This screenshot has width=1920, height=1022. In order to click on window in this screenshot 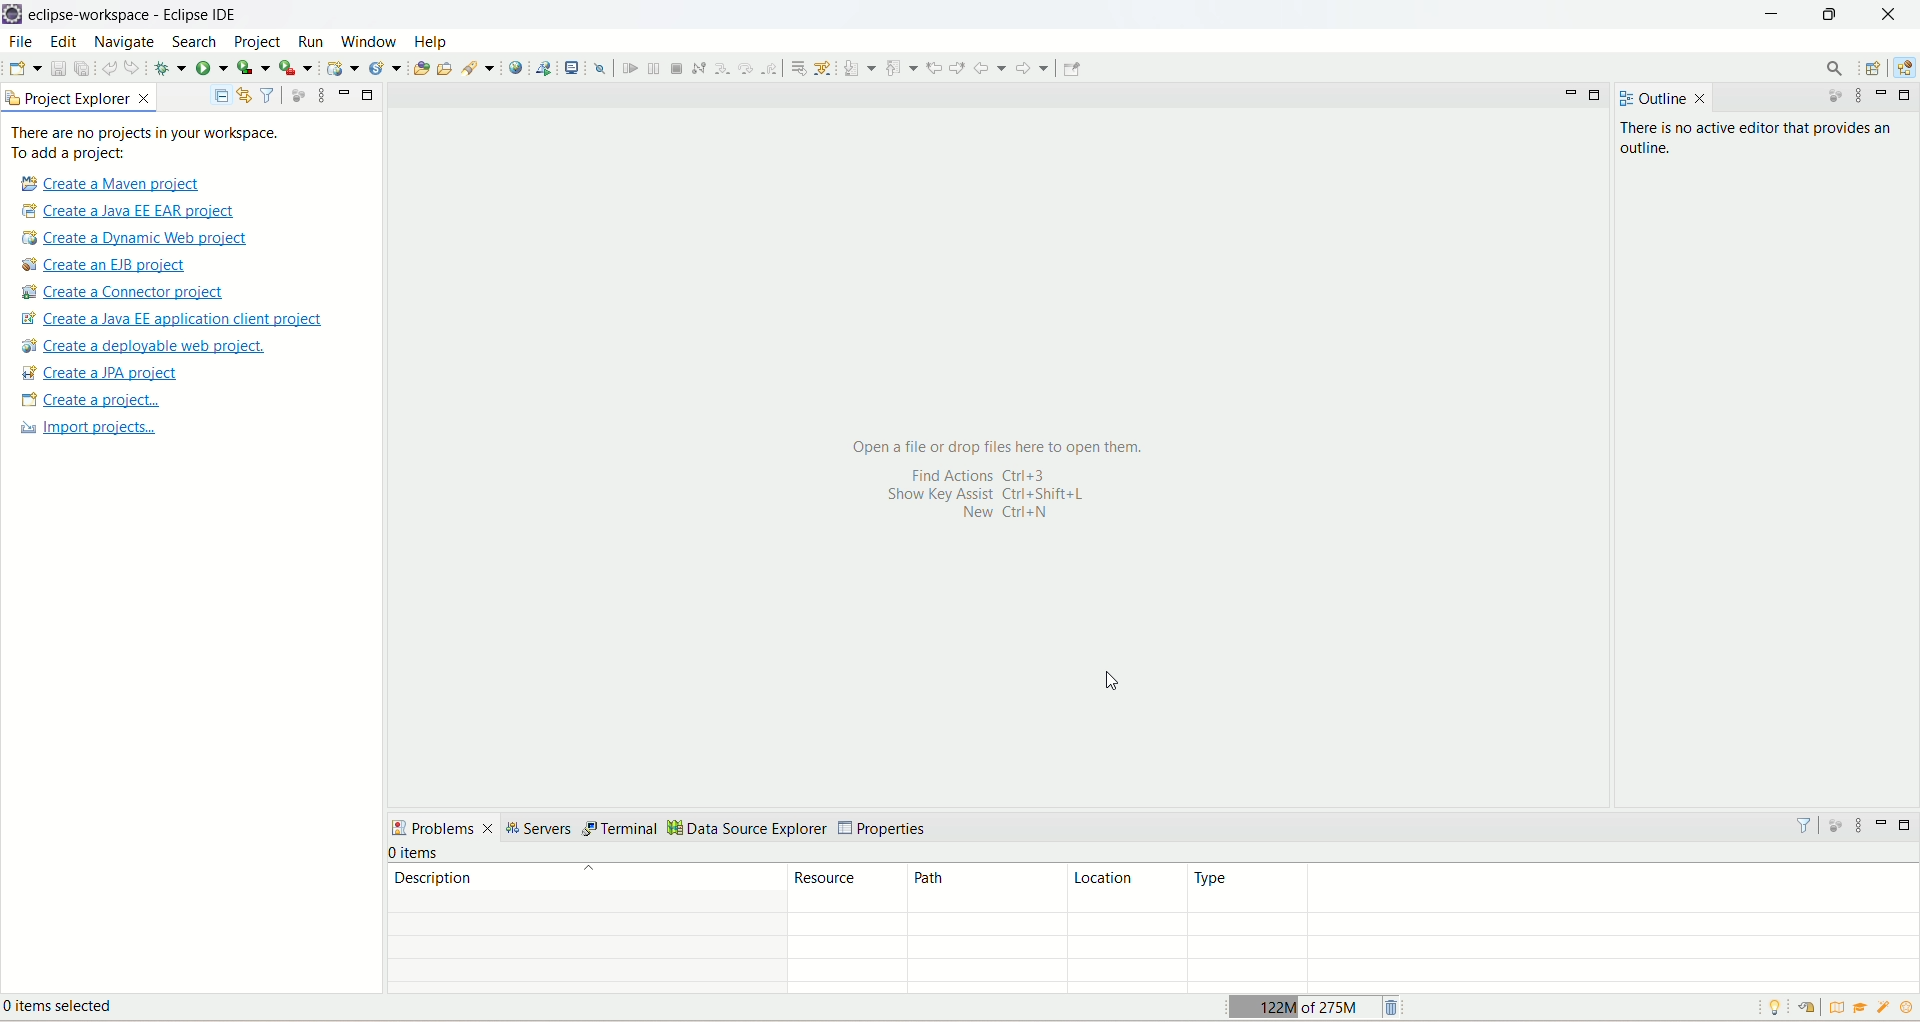, I will do `click(368, 40)`.